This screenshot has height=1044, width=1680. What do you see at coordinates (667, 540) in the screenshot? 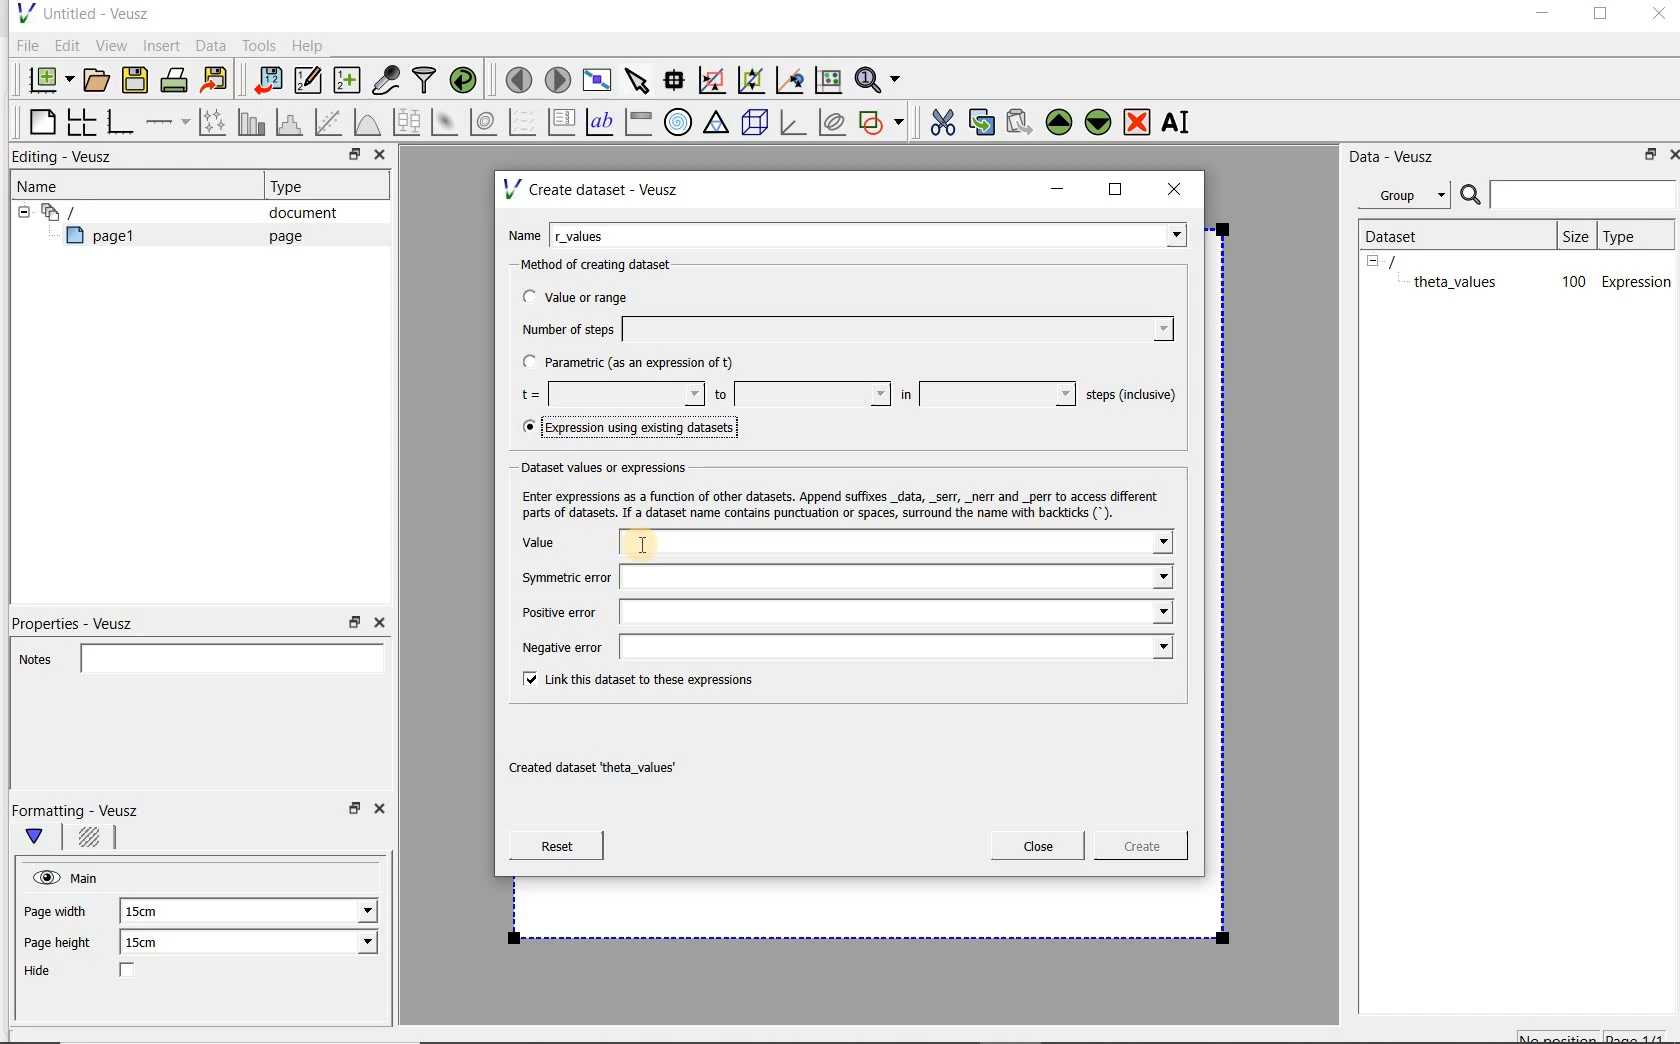
I see `Cursor` at bounding box center [667, 540].